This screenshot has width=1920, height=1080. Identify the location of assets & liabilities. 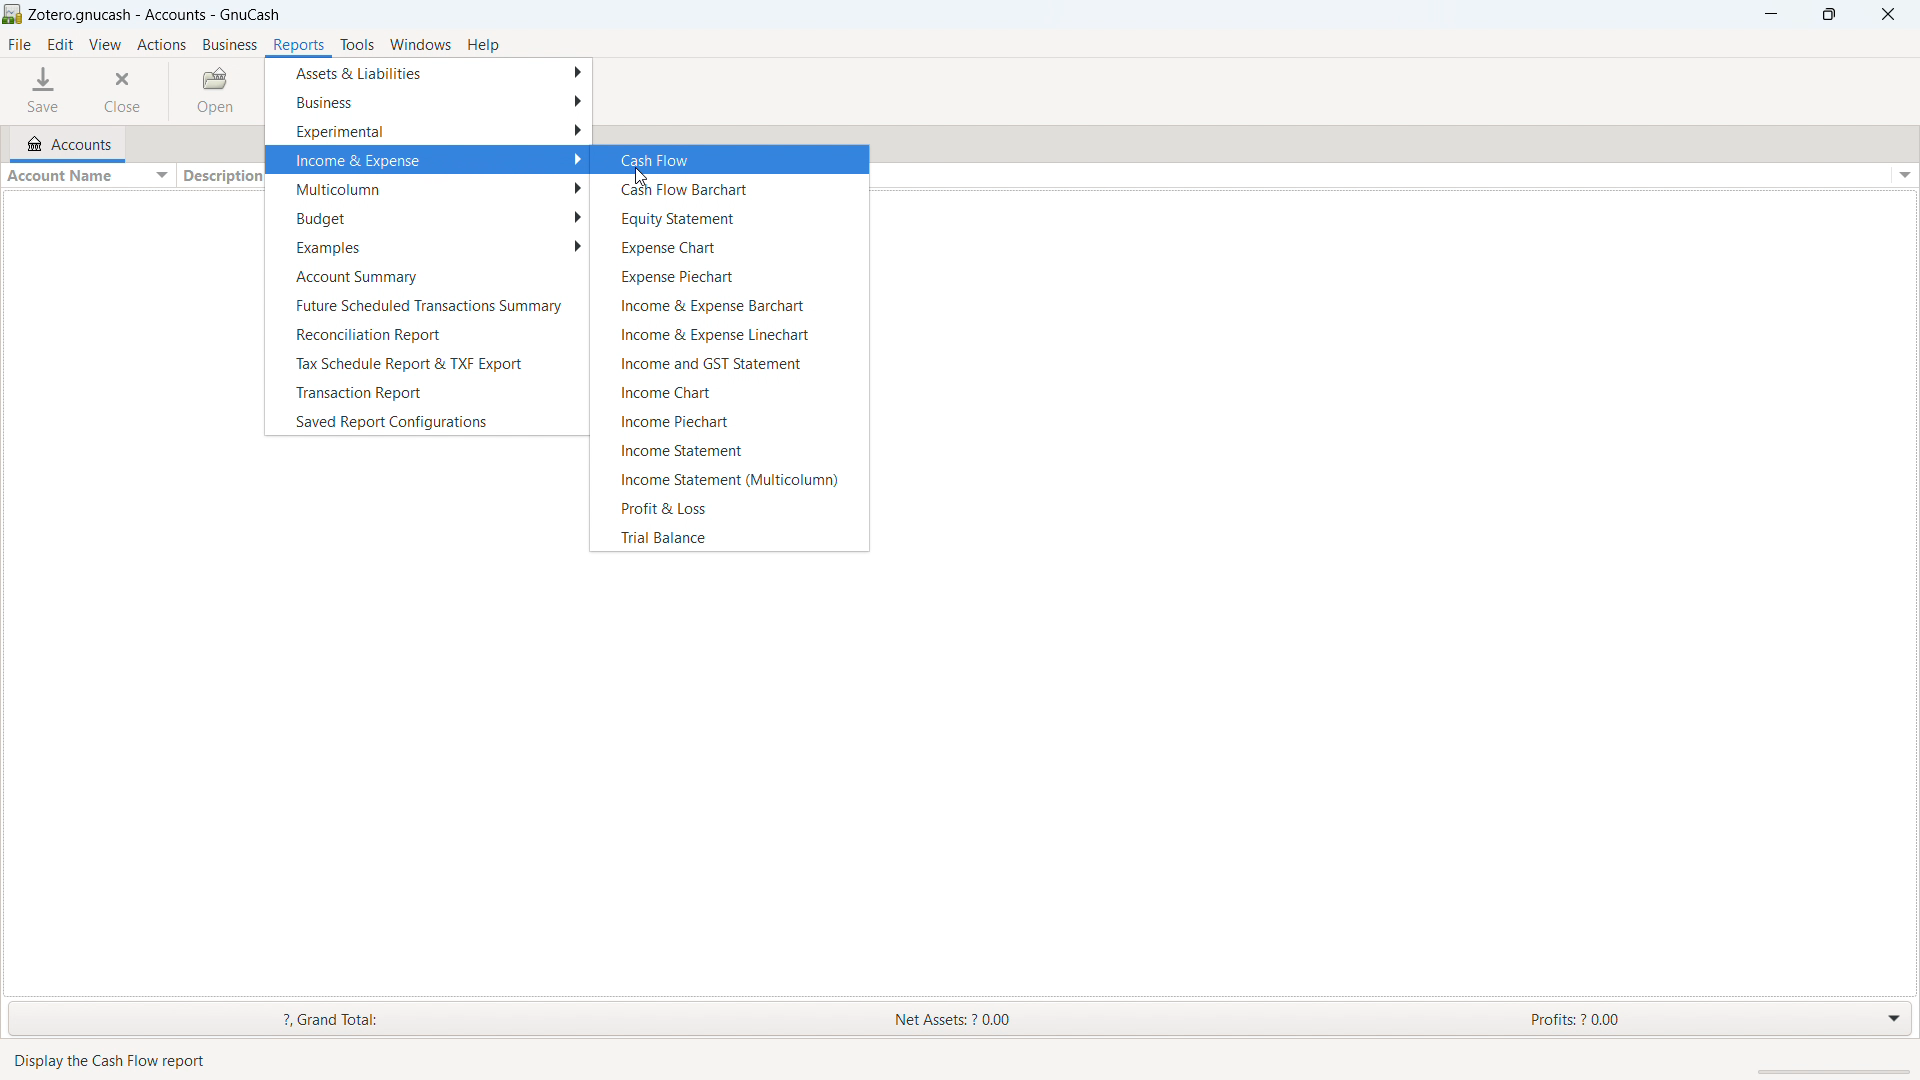
(430, 72).